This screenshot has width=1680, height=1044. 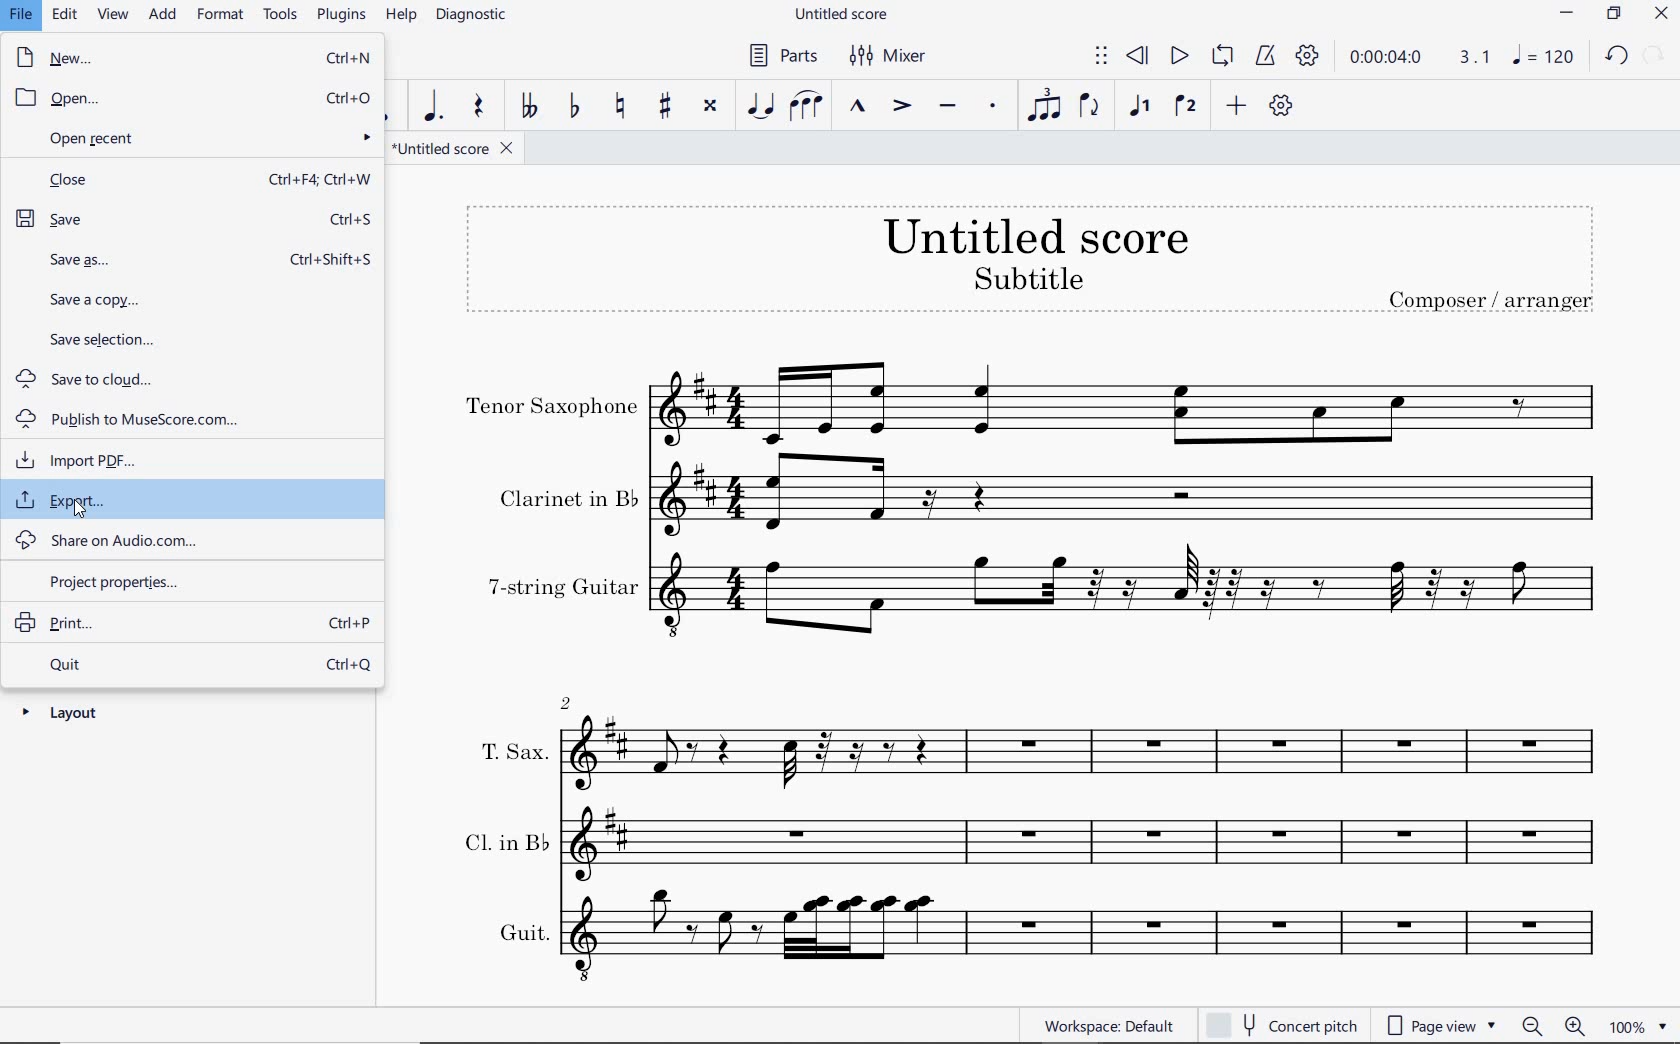 I want to click on 7-string guitar, so click(x=1036, y=598).